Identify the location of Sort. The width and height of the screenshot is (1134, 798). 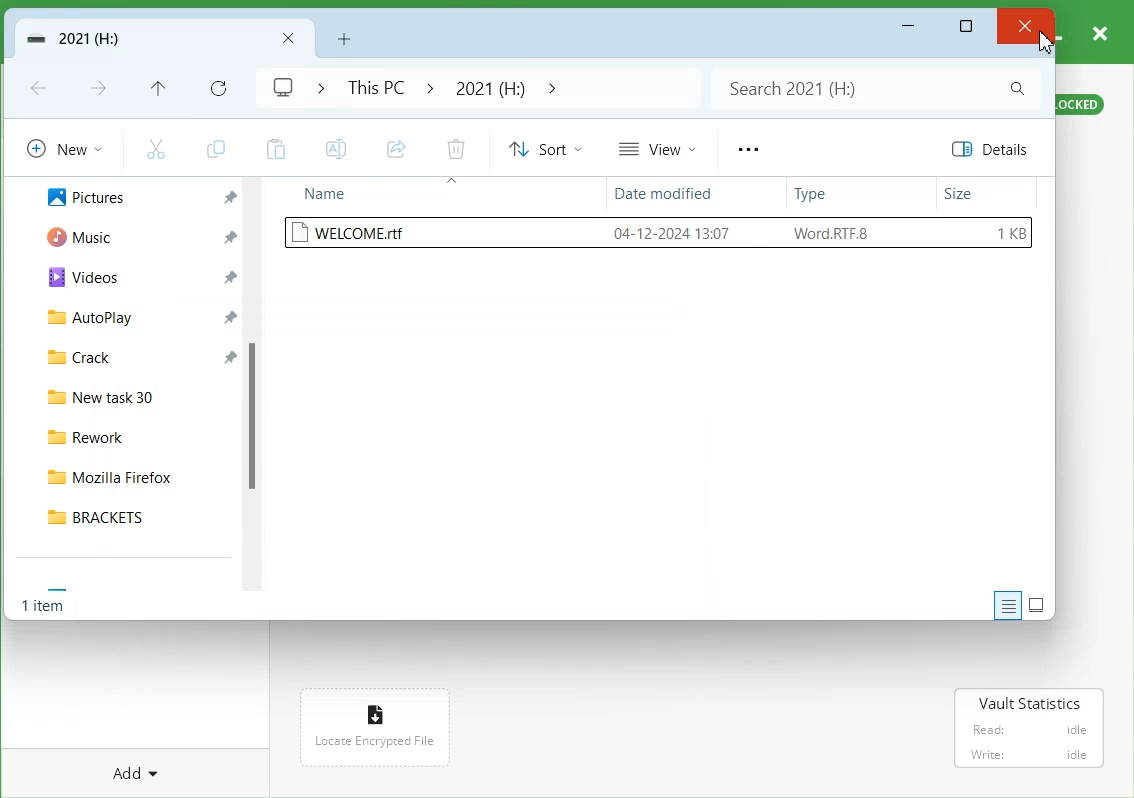
(545, 148).